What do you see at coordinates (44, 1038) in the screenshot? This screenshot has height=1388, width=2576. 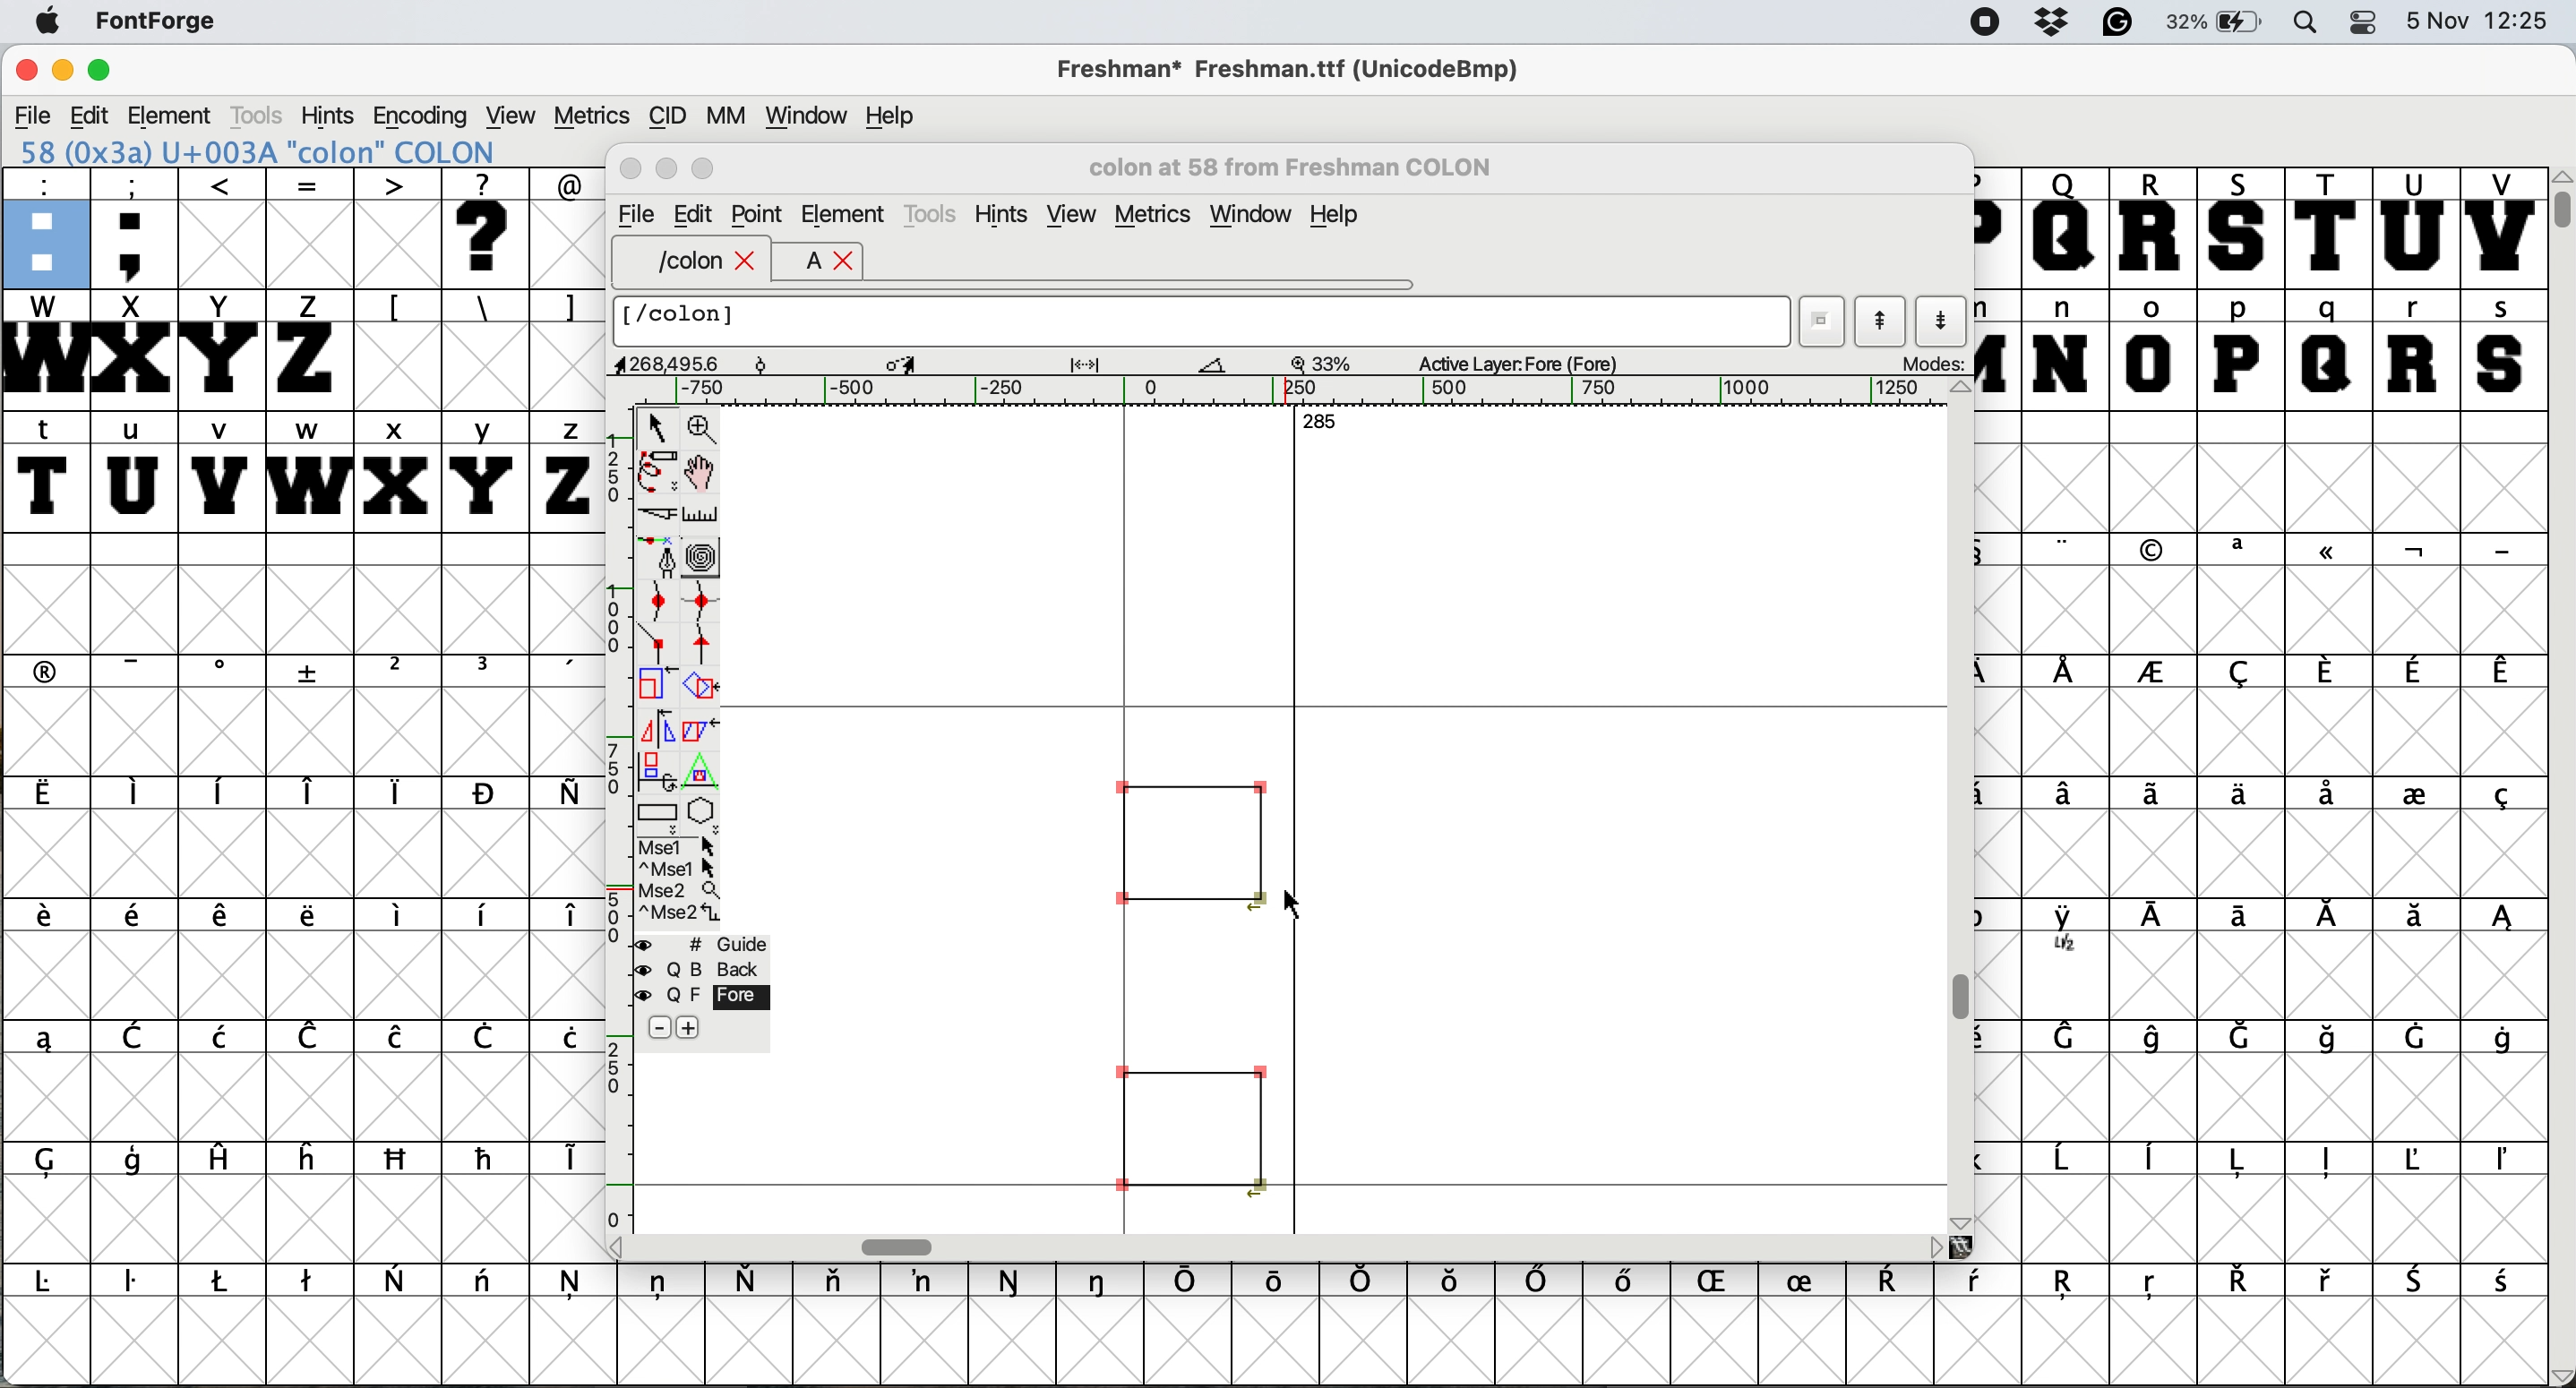 I see `symbol` at bounding box center [44, 1038].